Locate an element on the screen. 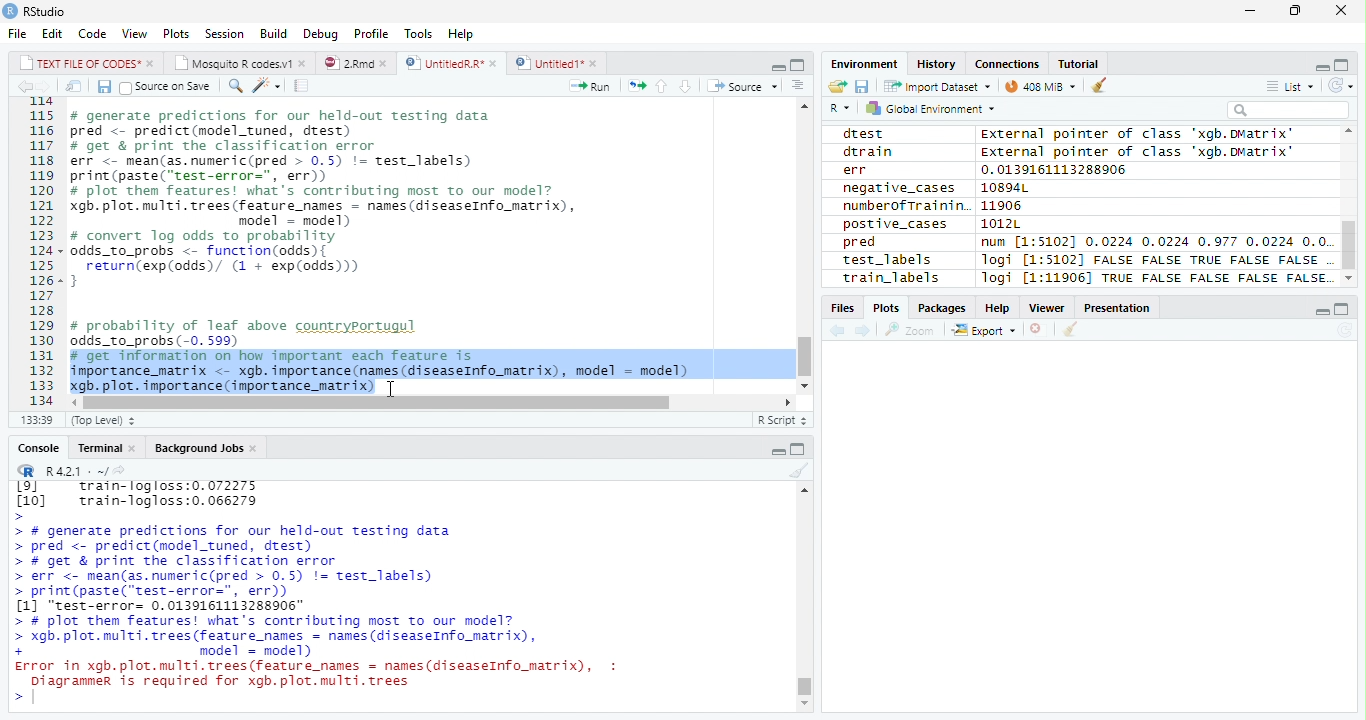 The height and width of the screenshot is (720, 1366). List is located at coordinates (1289, 85).